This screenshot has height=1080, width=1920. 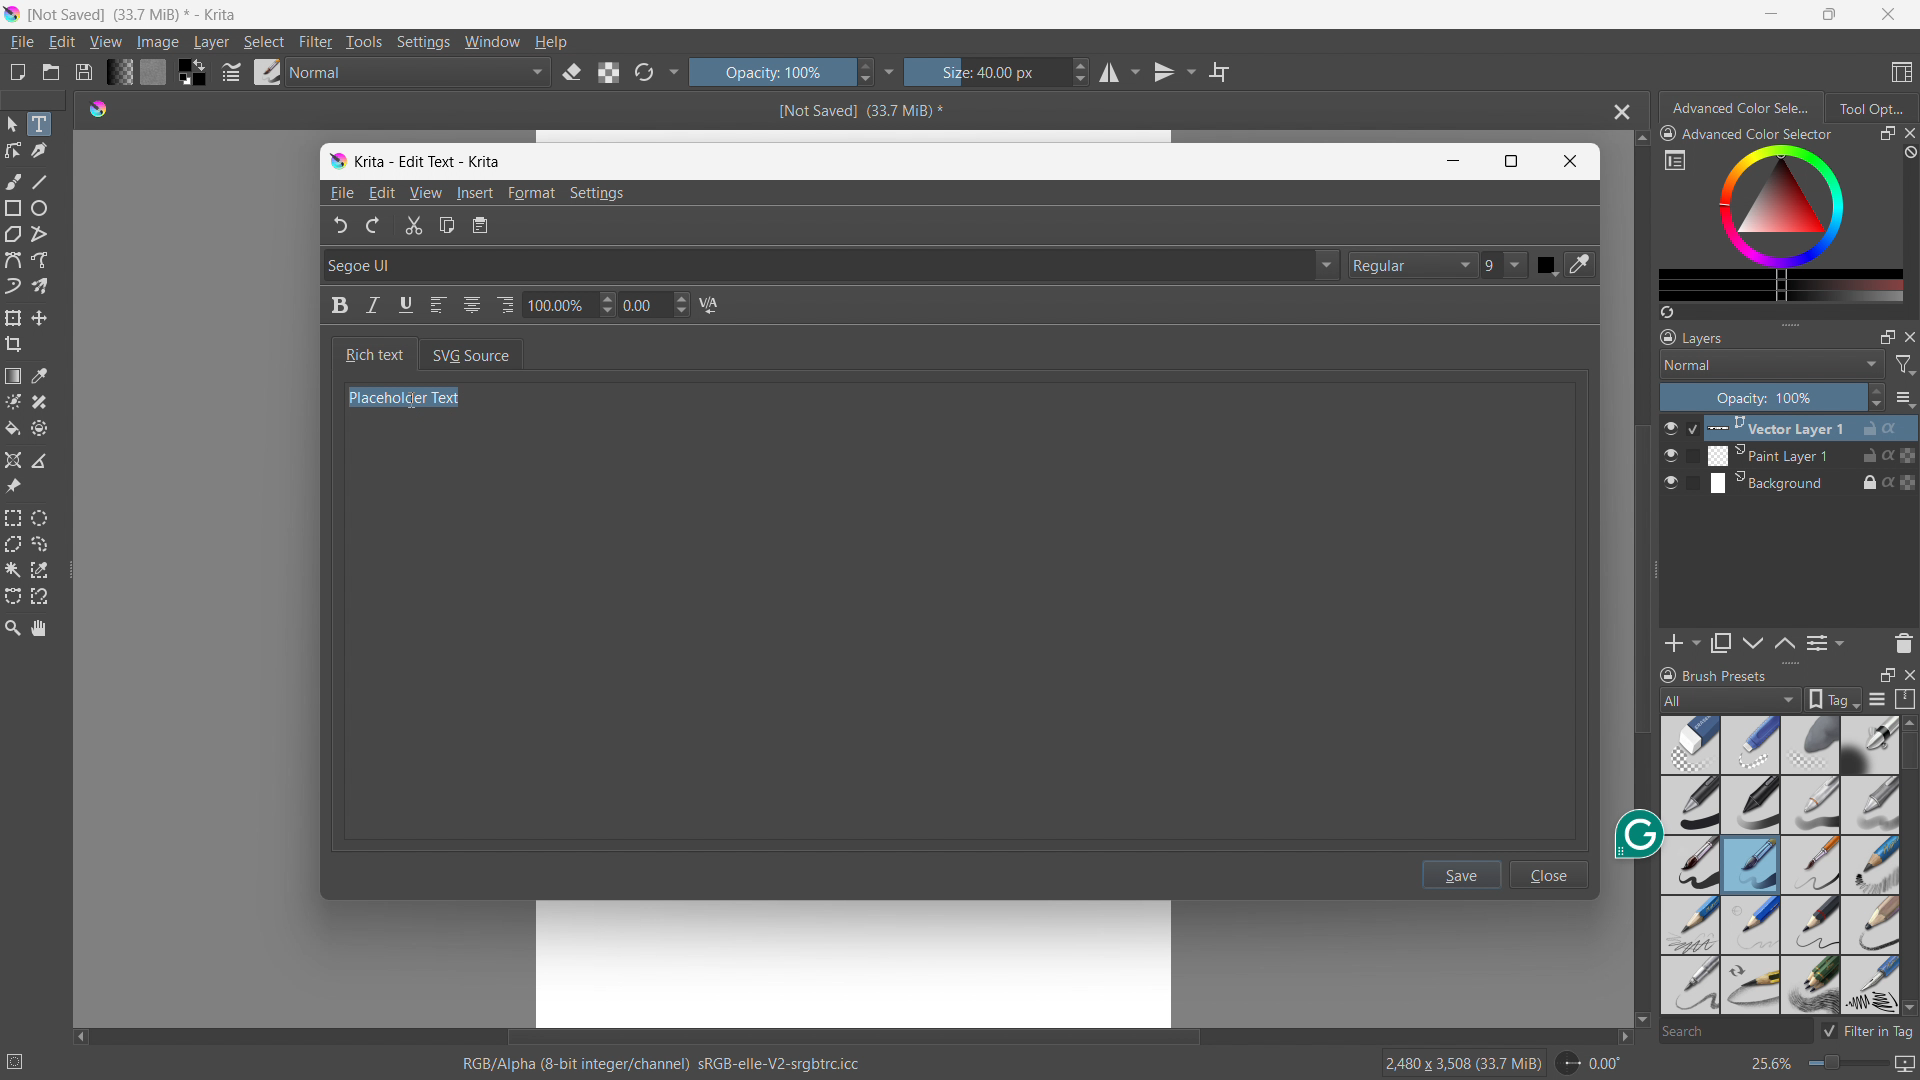 What do you see at coordinates (159, 43) in the screenshot?
I see `image` at bounding box center [159, 43].